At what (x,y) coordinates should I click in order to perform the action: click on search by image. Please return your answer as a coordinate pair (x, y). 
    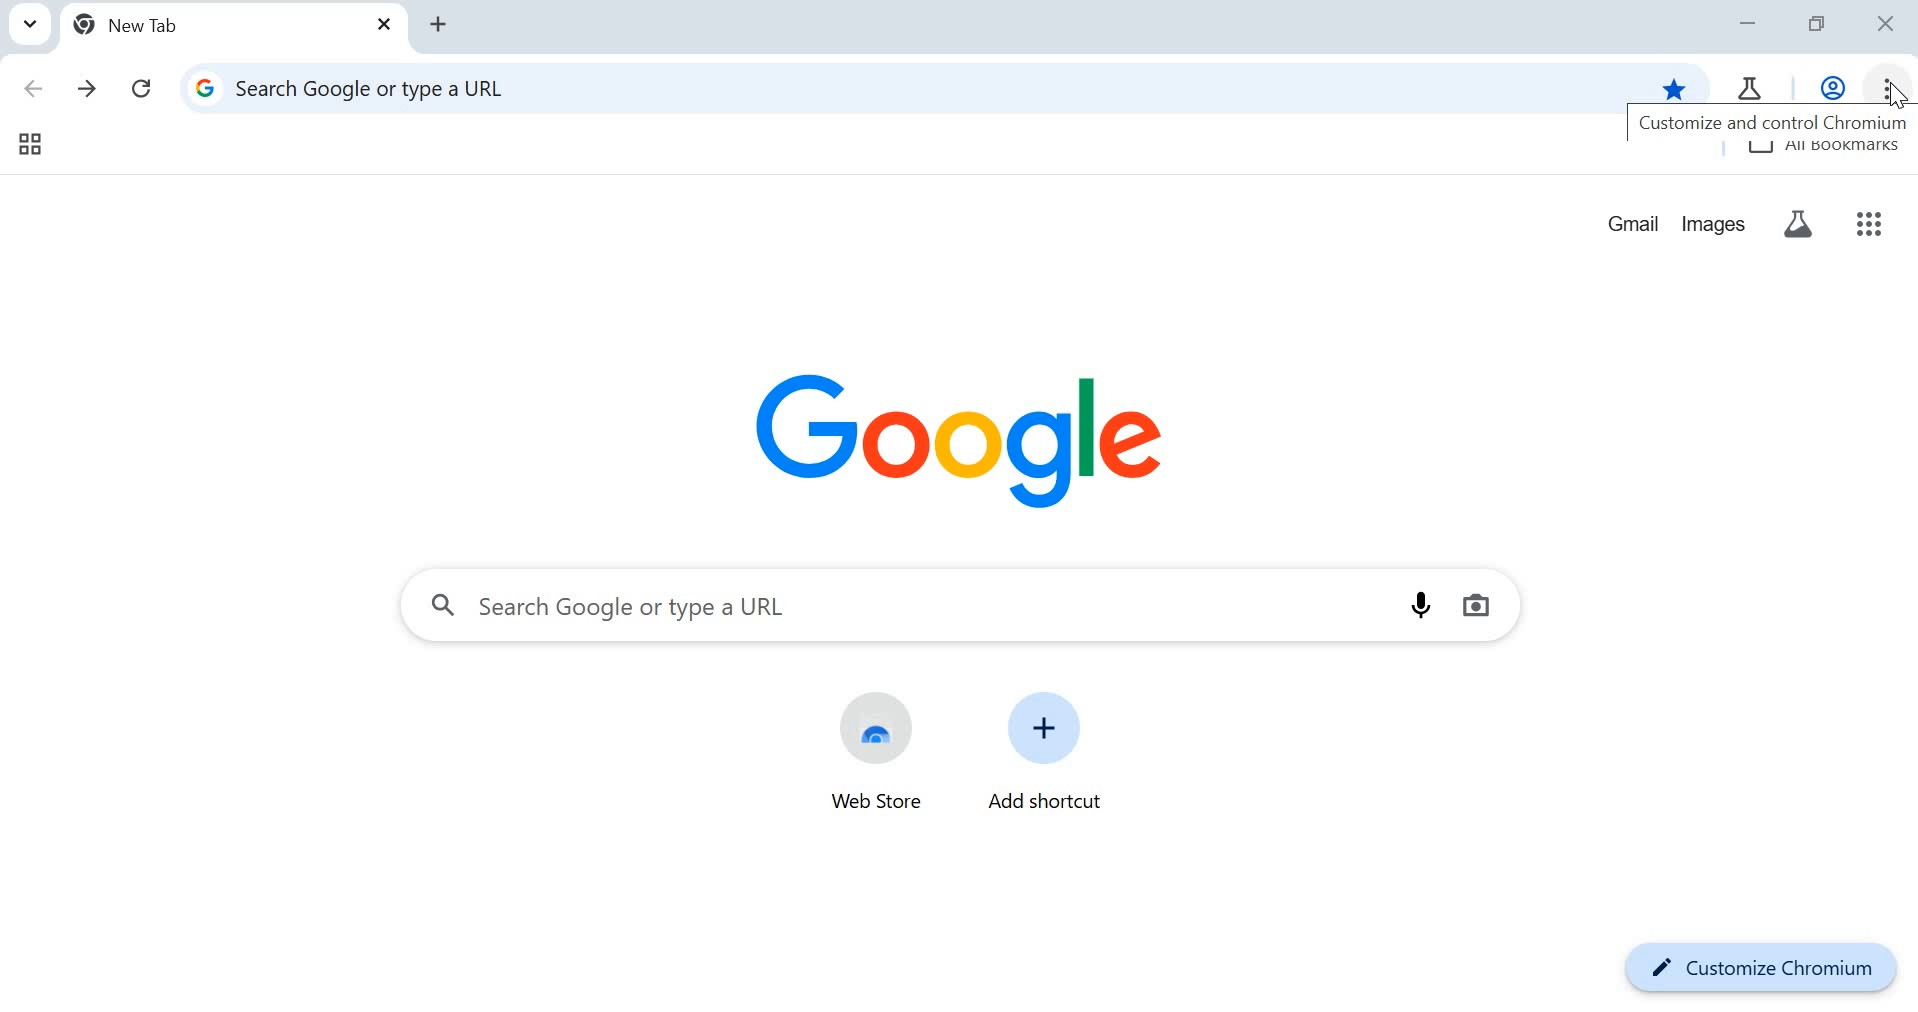
    Looking at the image, I should click on (1475, 608).